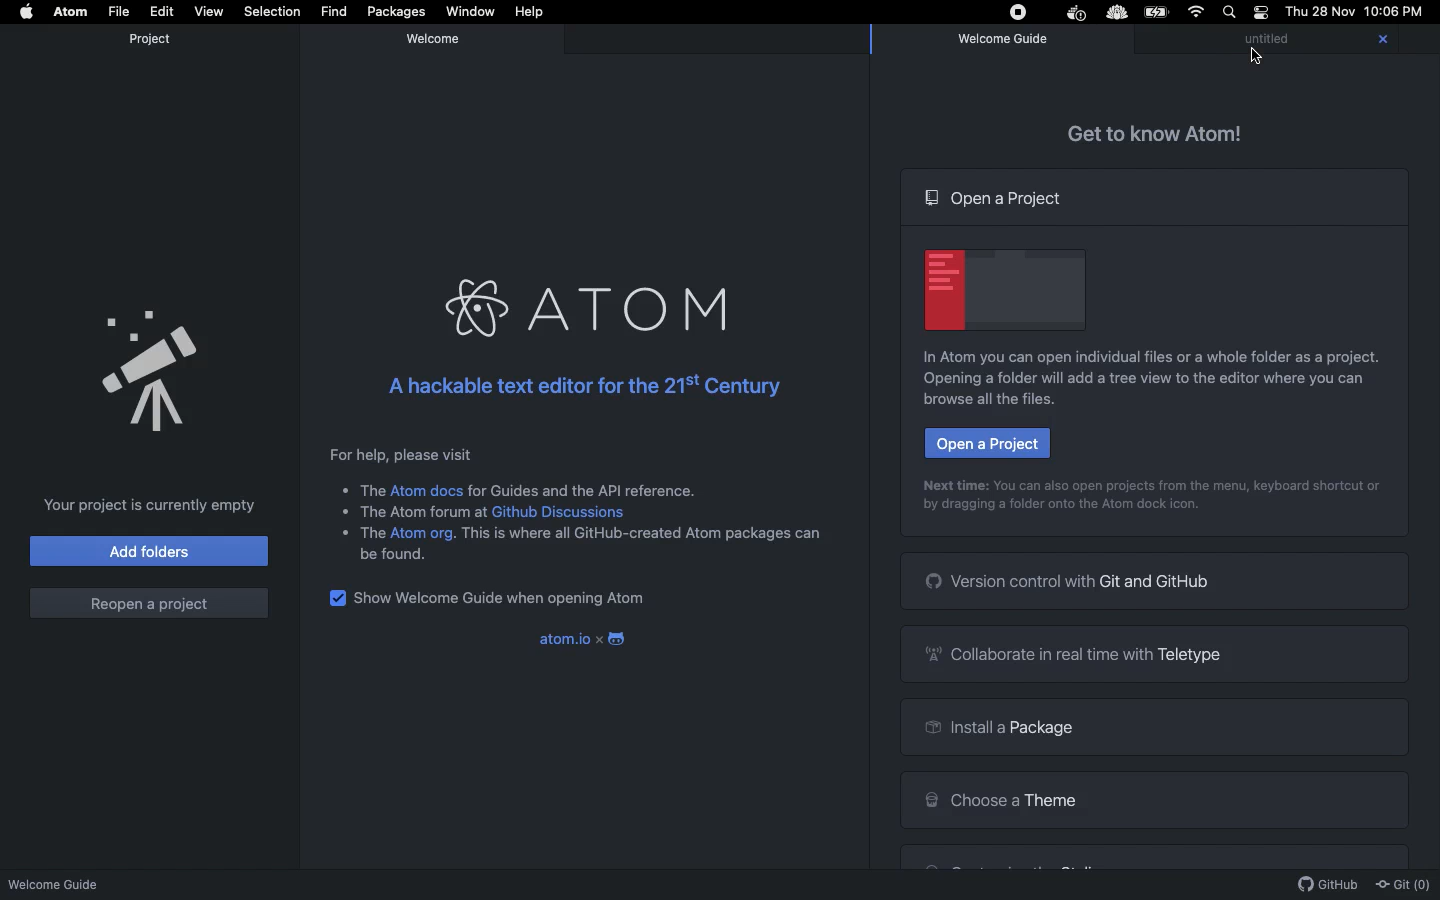 This screenshot has height=900, width=1440. What do you see at coordinates (428, 490) in the screenshot?
I see `atom docs` at bounding box center [428, 490].